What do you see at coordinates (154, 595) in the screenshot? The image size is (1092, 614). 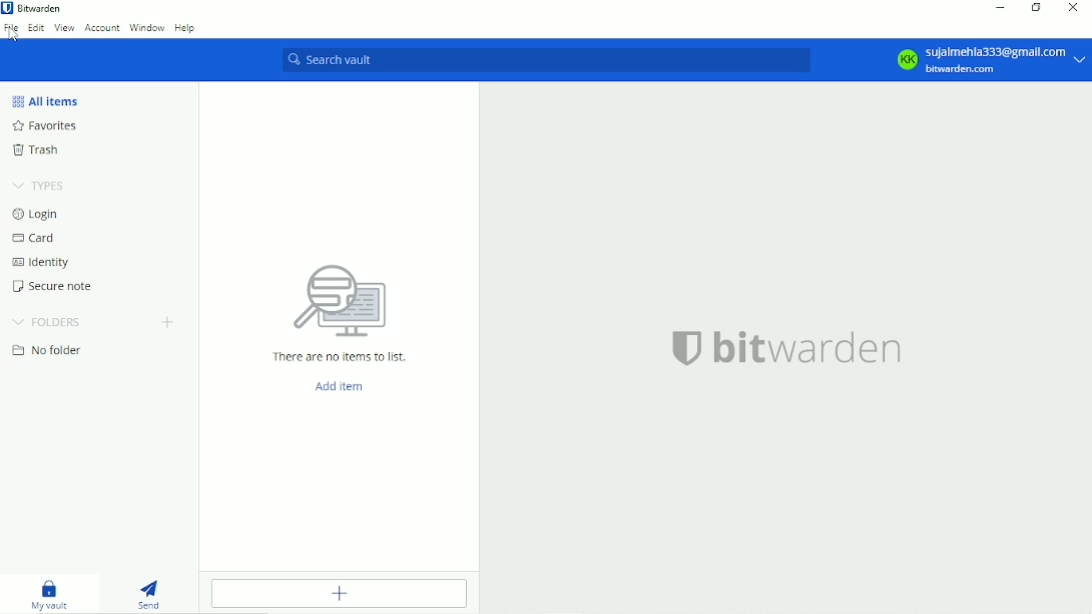 I see `Send` at bounding box center [154, 595].